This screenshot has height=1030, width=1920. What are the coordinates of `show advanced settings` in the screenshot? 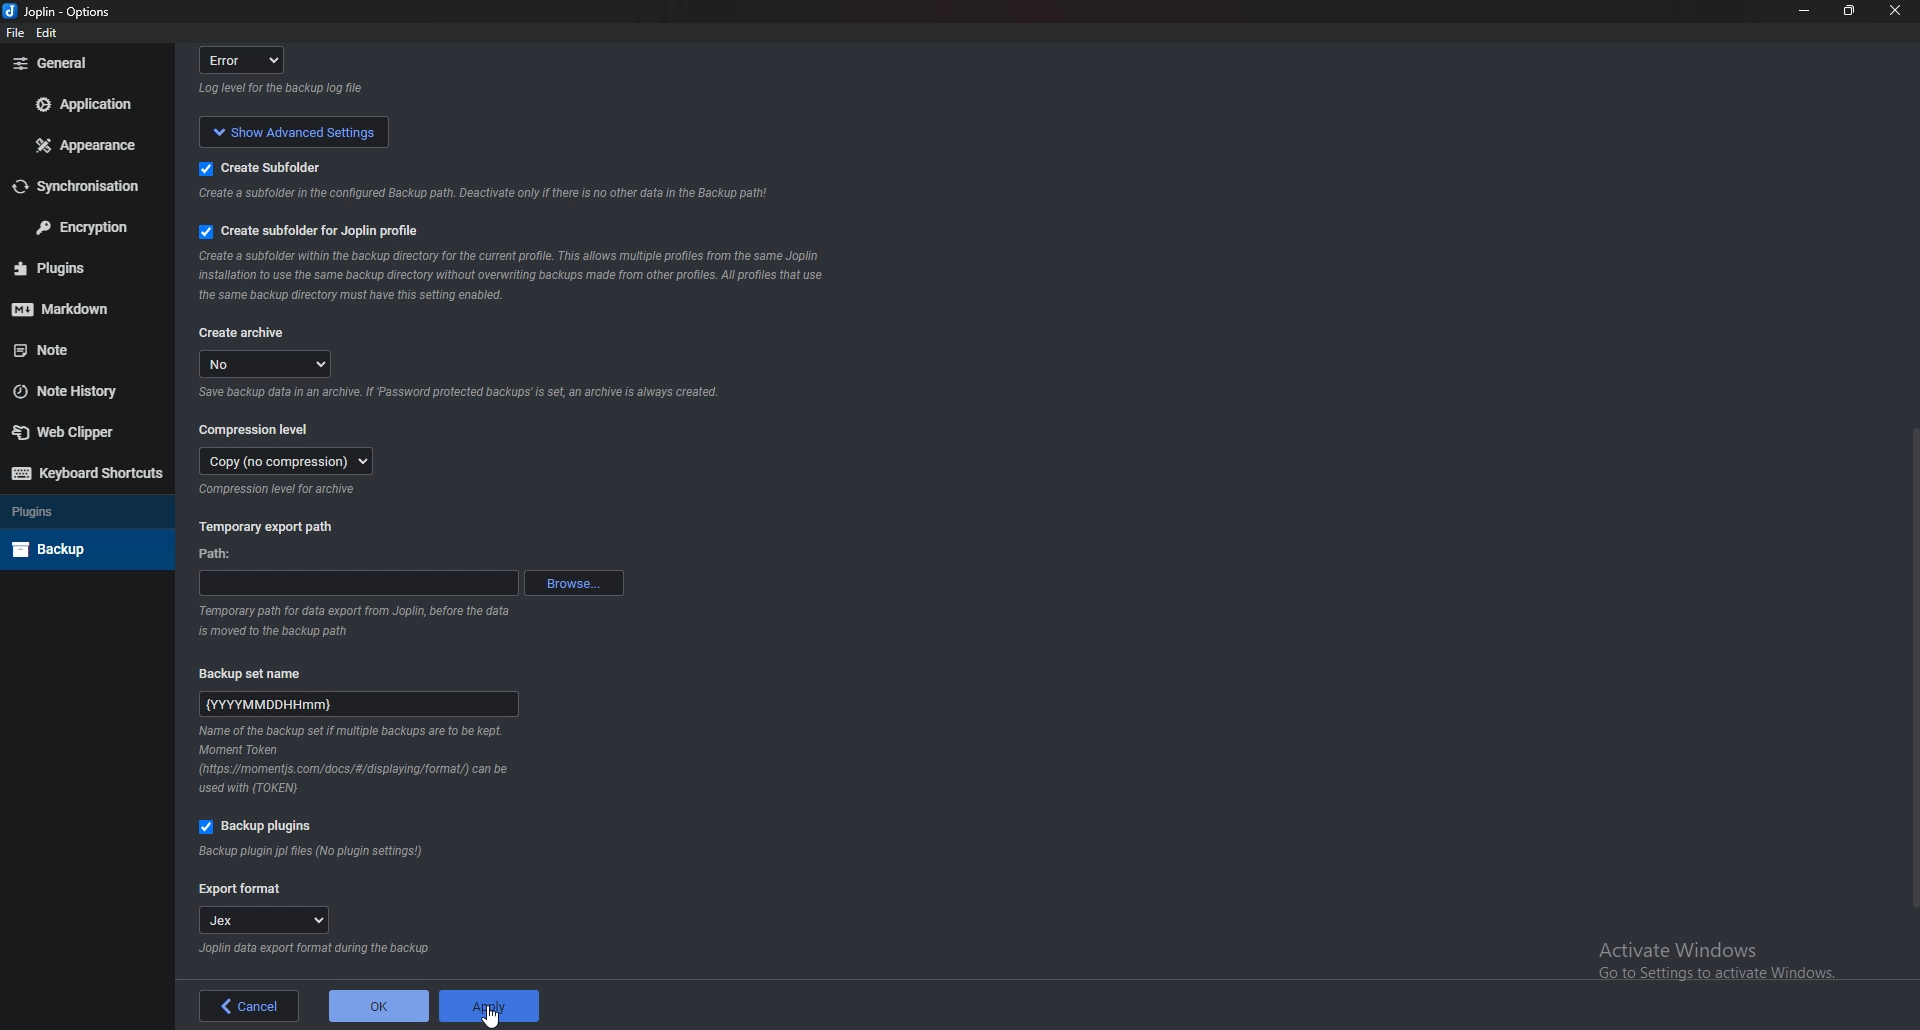 It's located at (290, 130).